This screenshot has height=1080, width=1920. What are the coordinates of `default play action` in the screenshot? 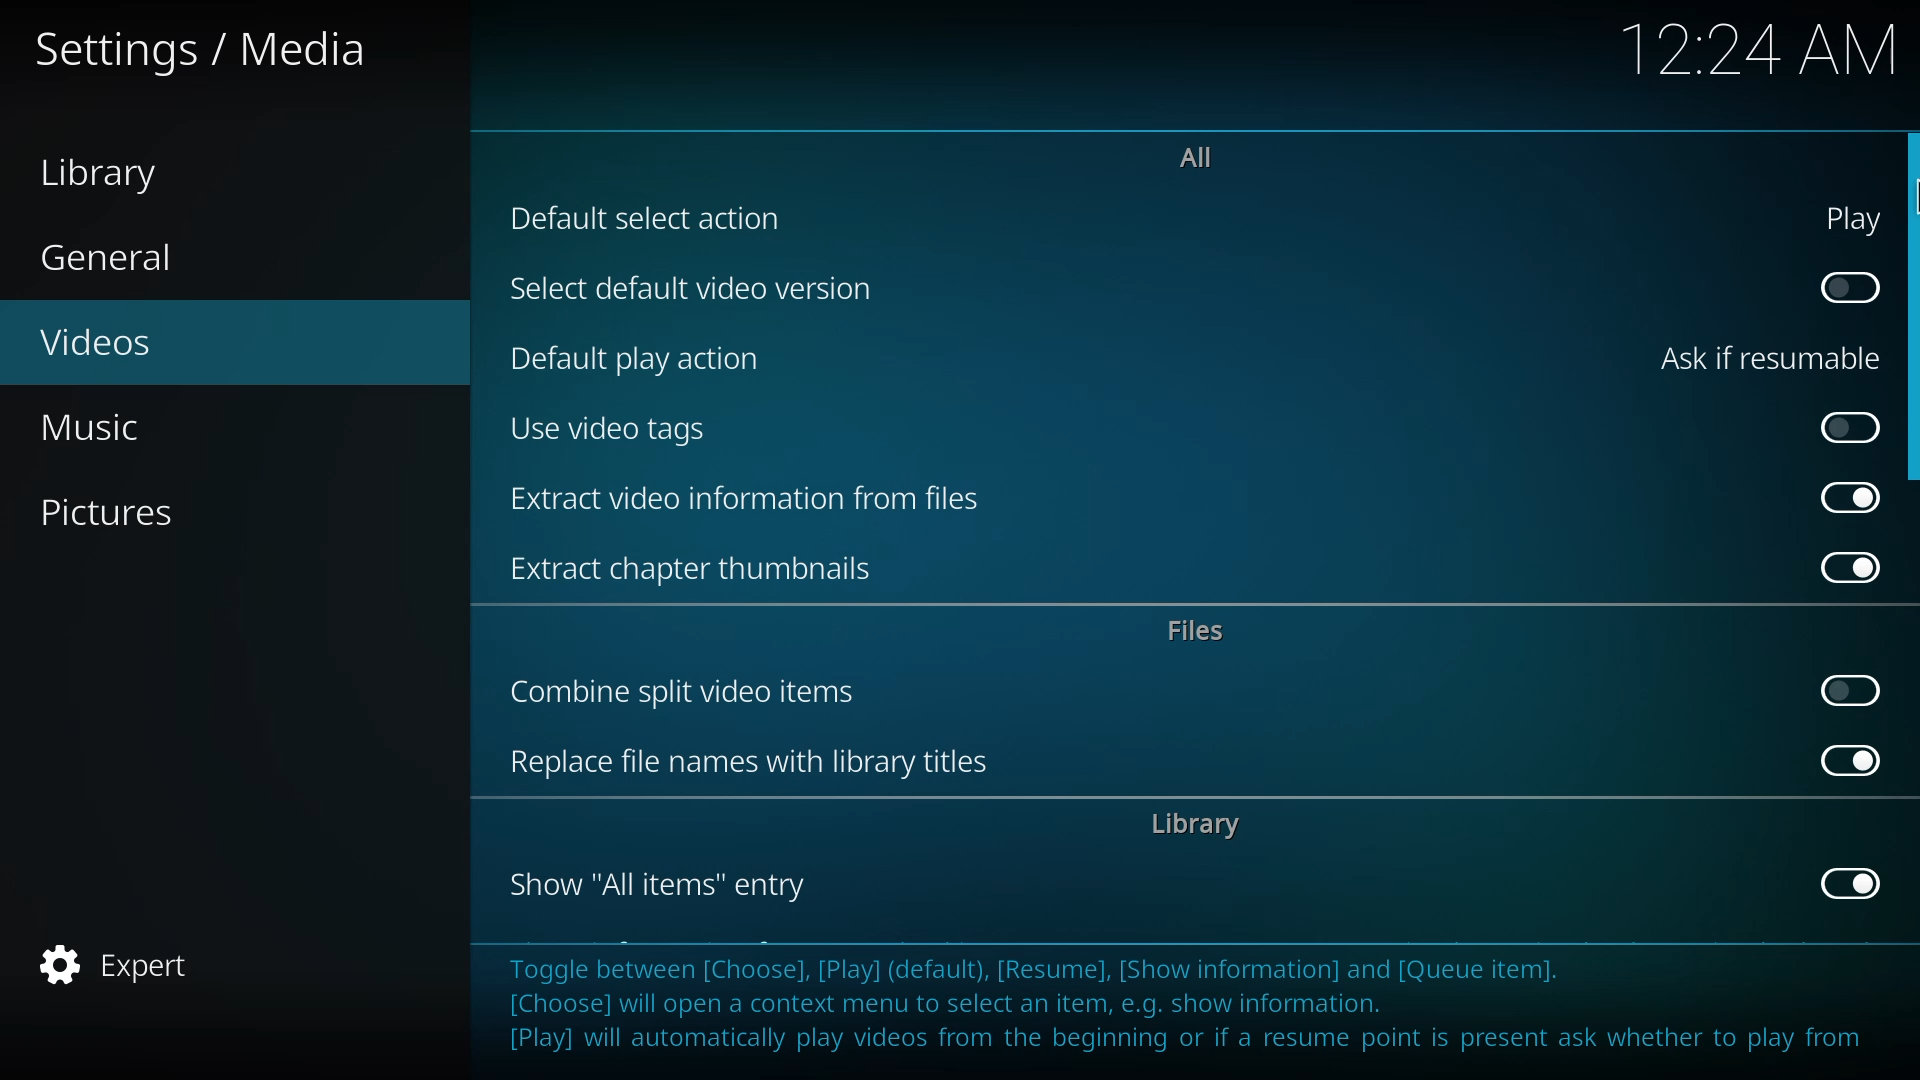 It's located at (648, 358).